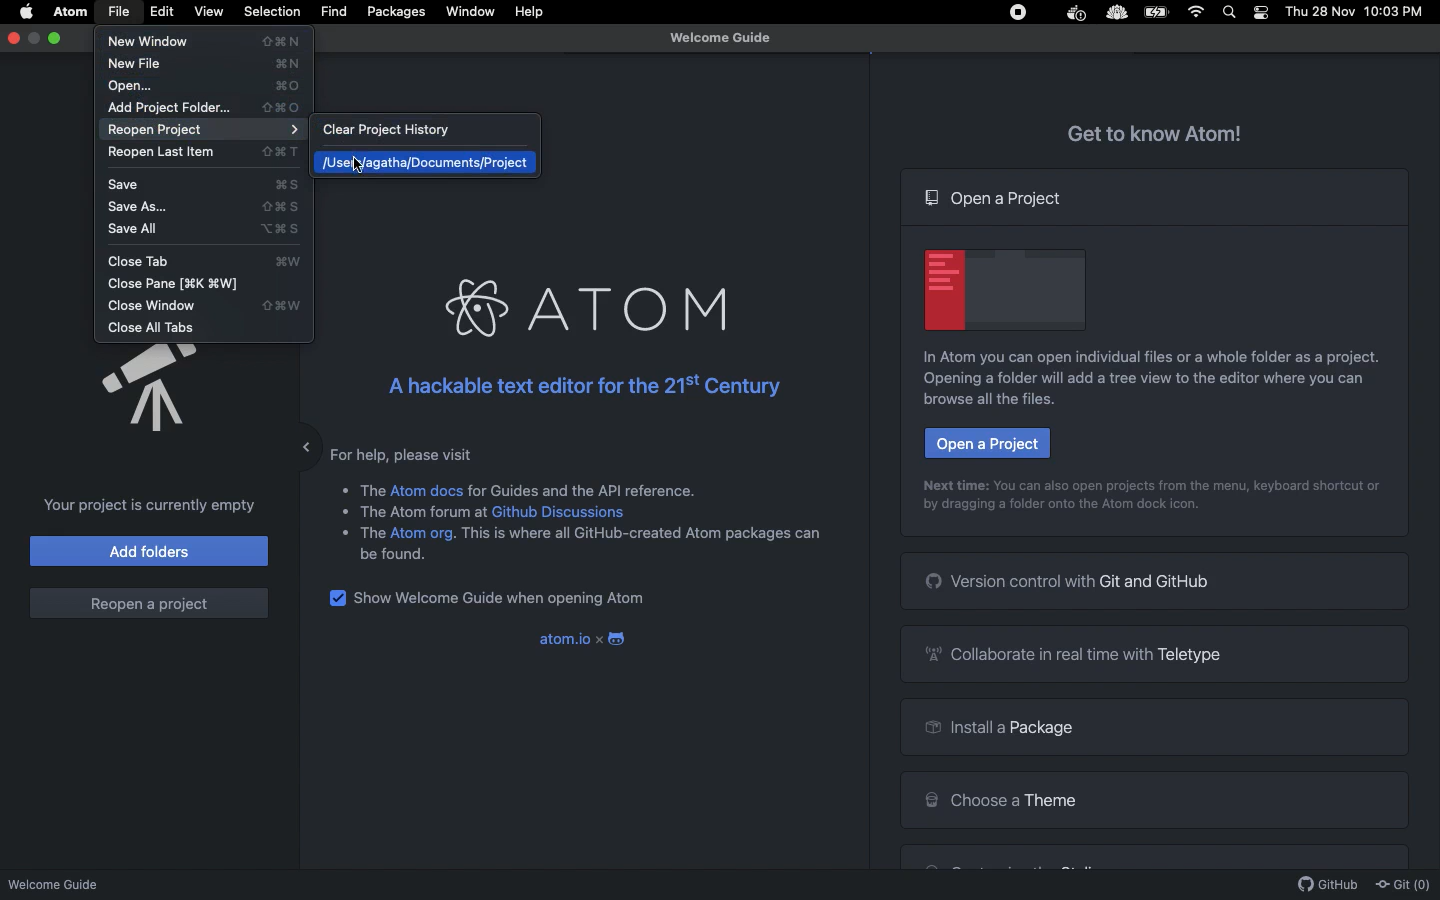 The height and width of the screenshot is (900, 1440). What do you see at coordinates (423, 536) in the screenshot?
I see `Atom org` at bounding box center [423, 536].